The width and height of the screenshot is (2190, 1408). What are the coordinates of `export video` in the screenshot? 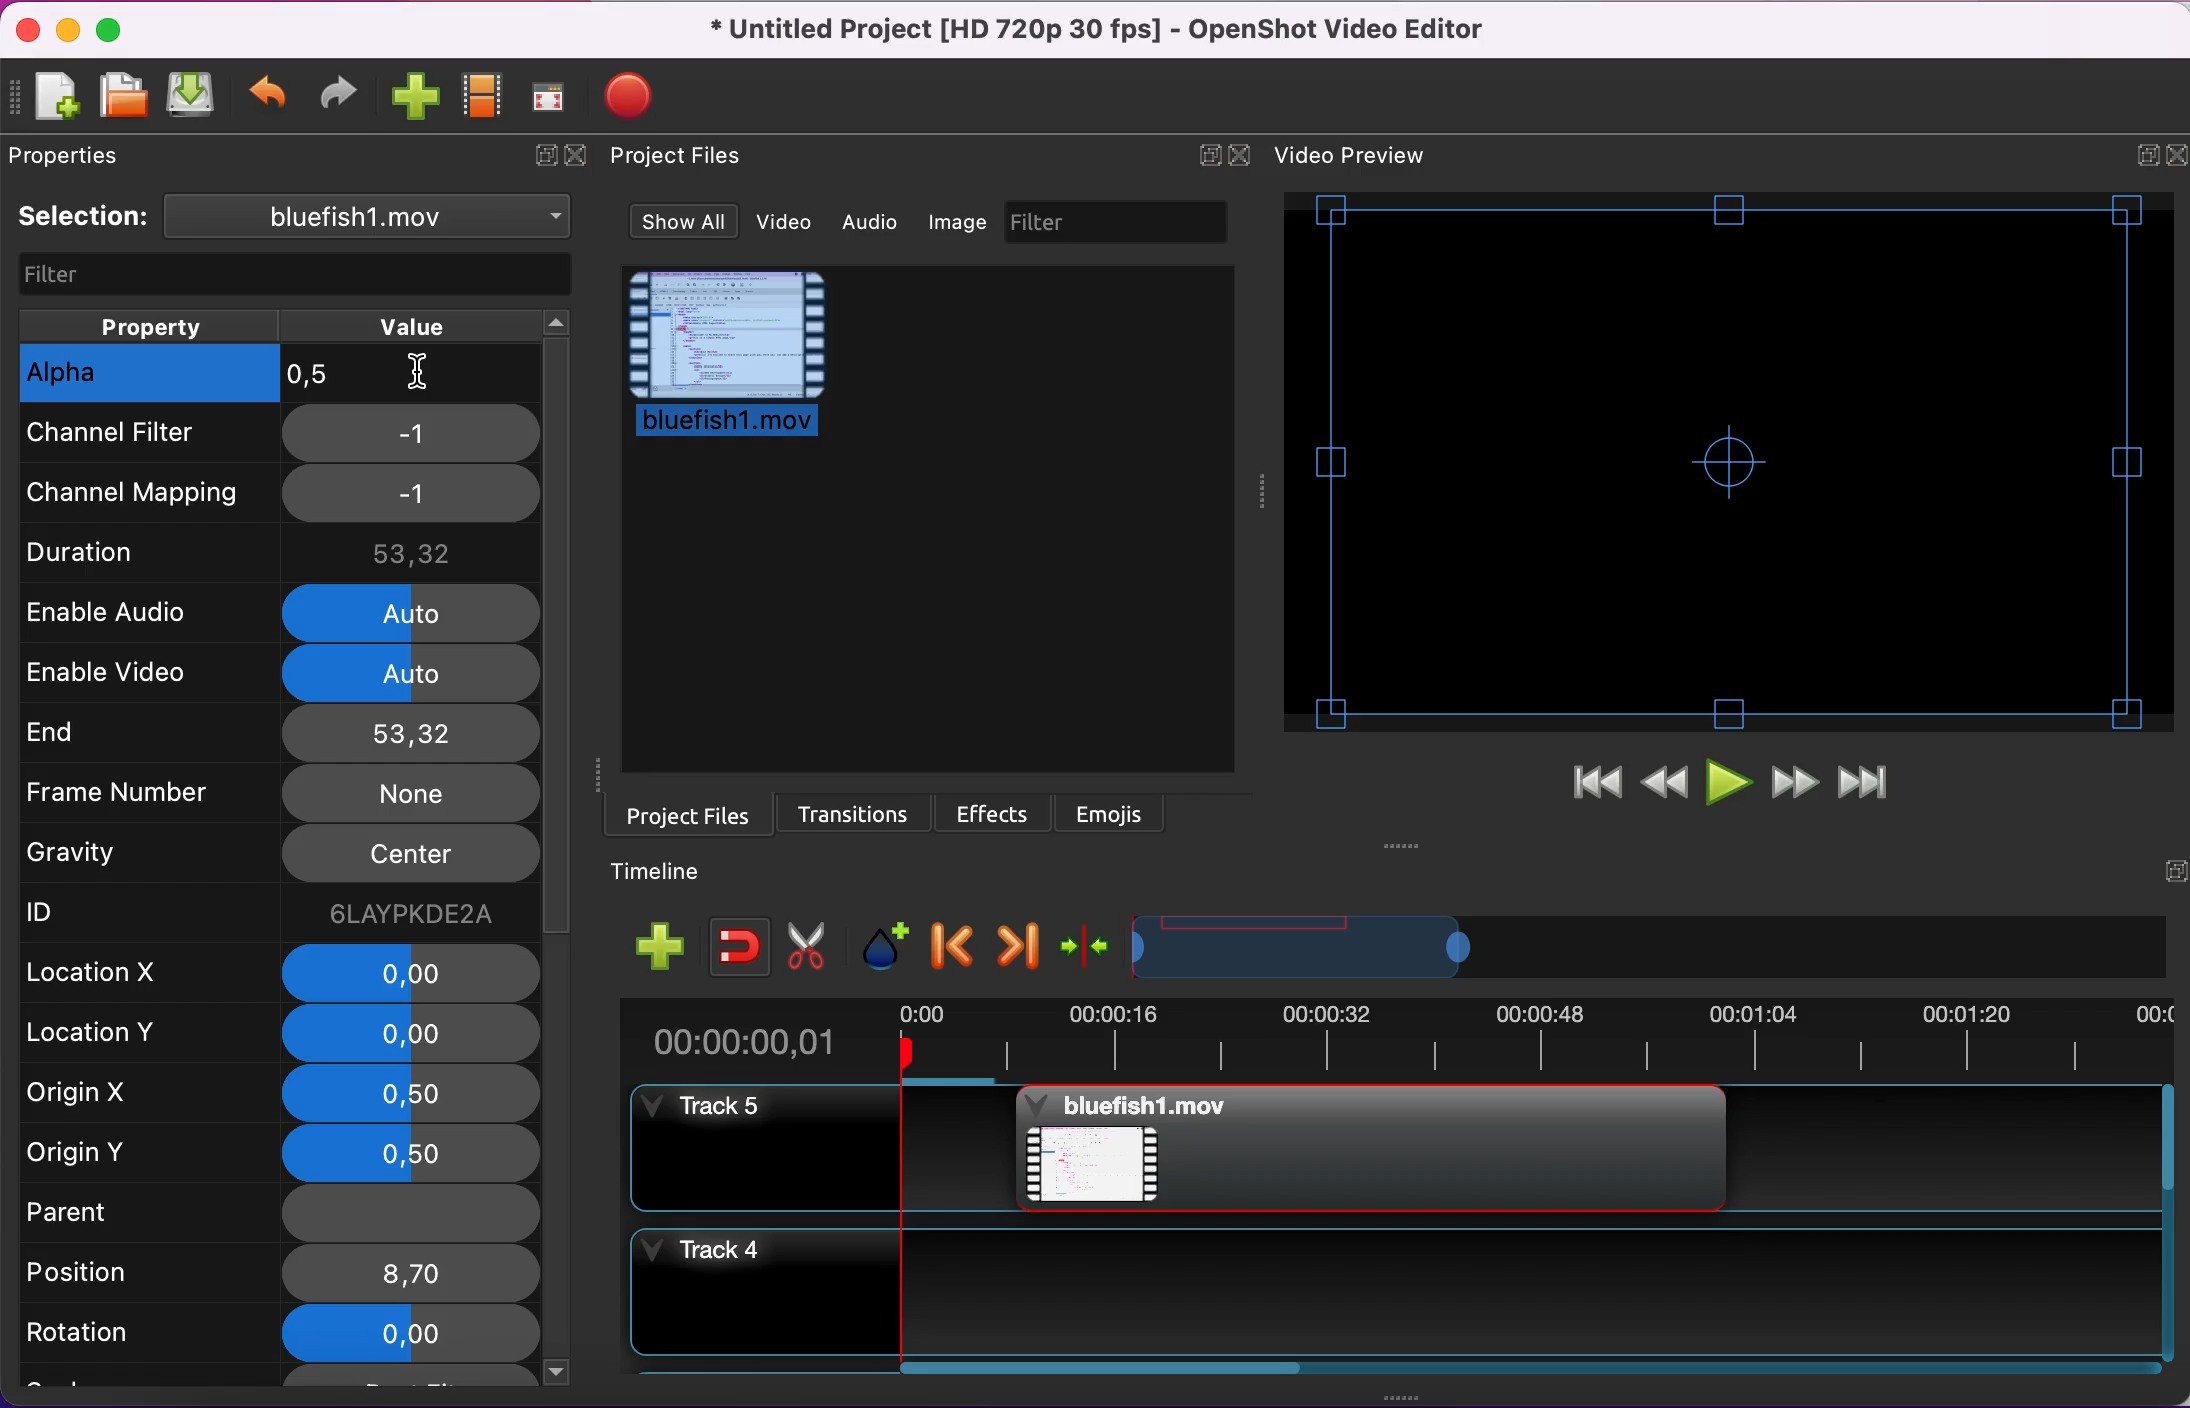 It's located at (638, 102).